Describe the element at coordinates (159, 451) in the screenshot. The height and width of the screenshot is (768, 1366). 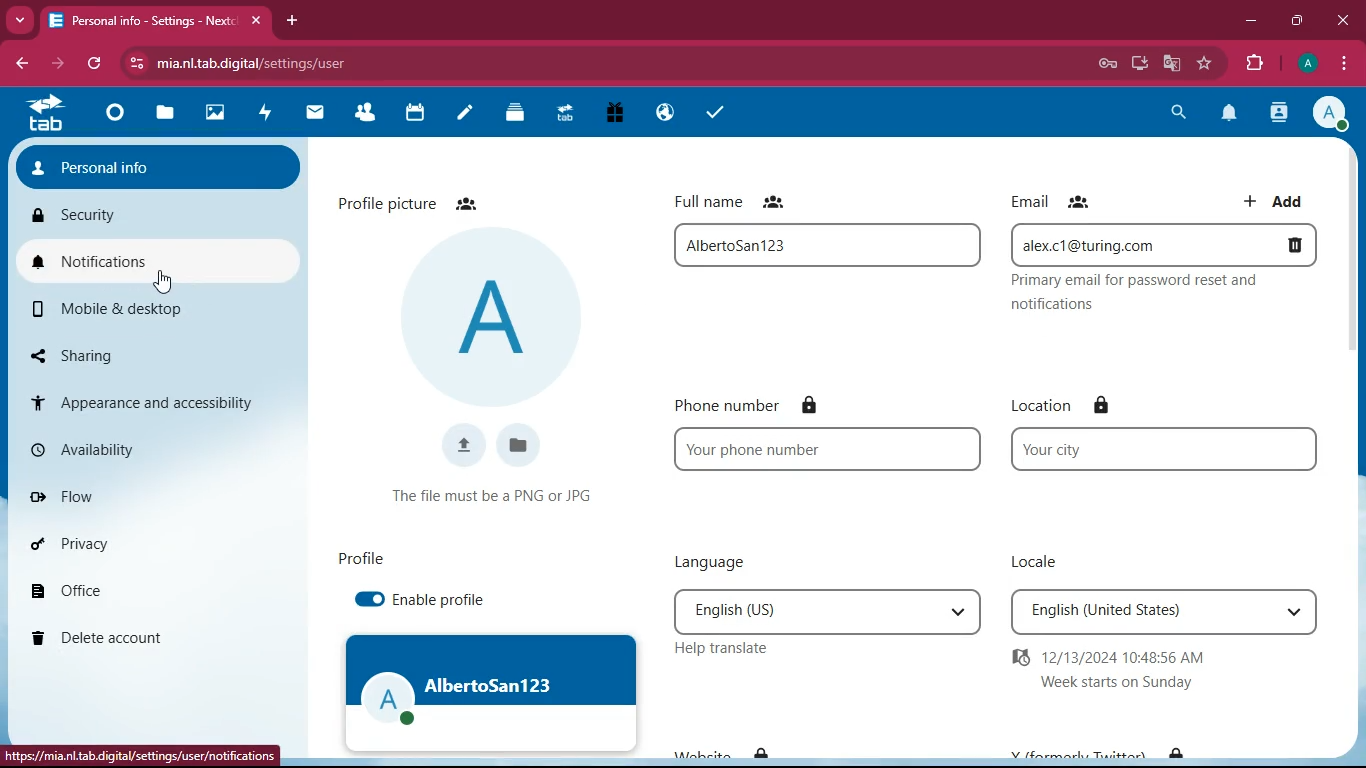
I see `availability` at that location.